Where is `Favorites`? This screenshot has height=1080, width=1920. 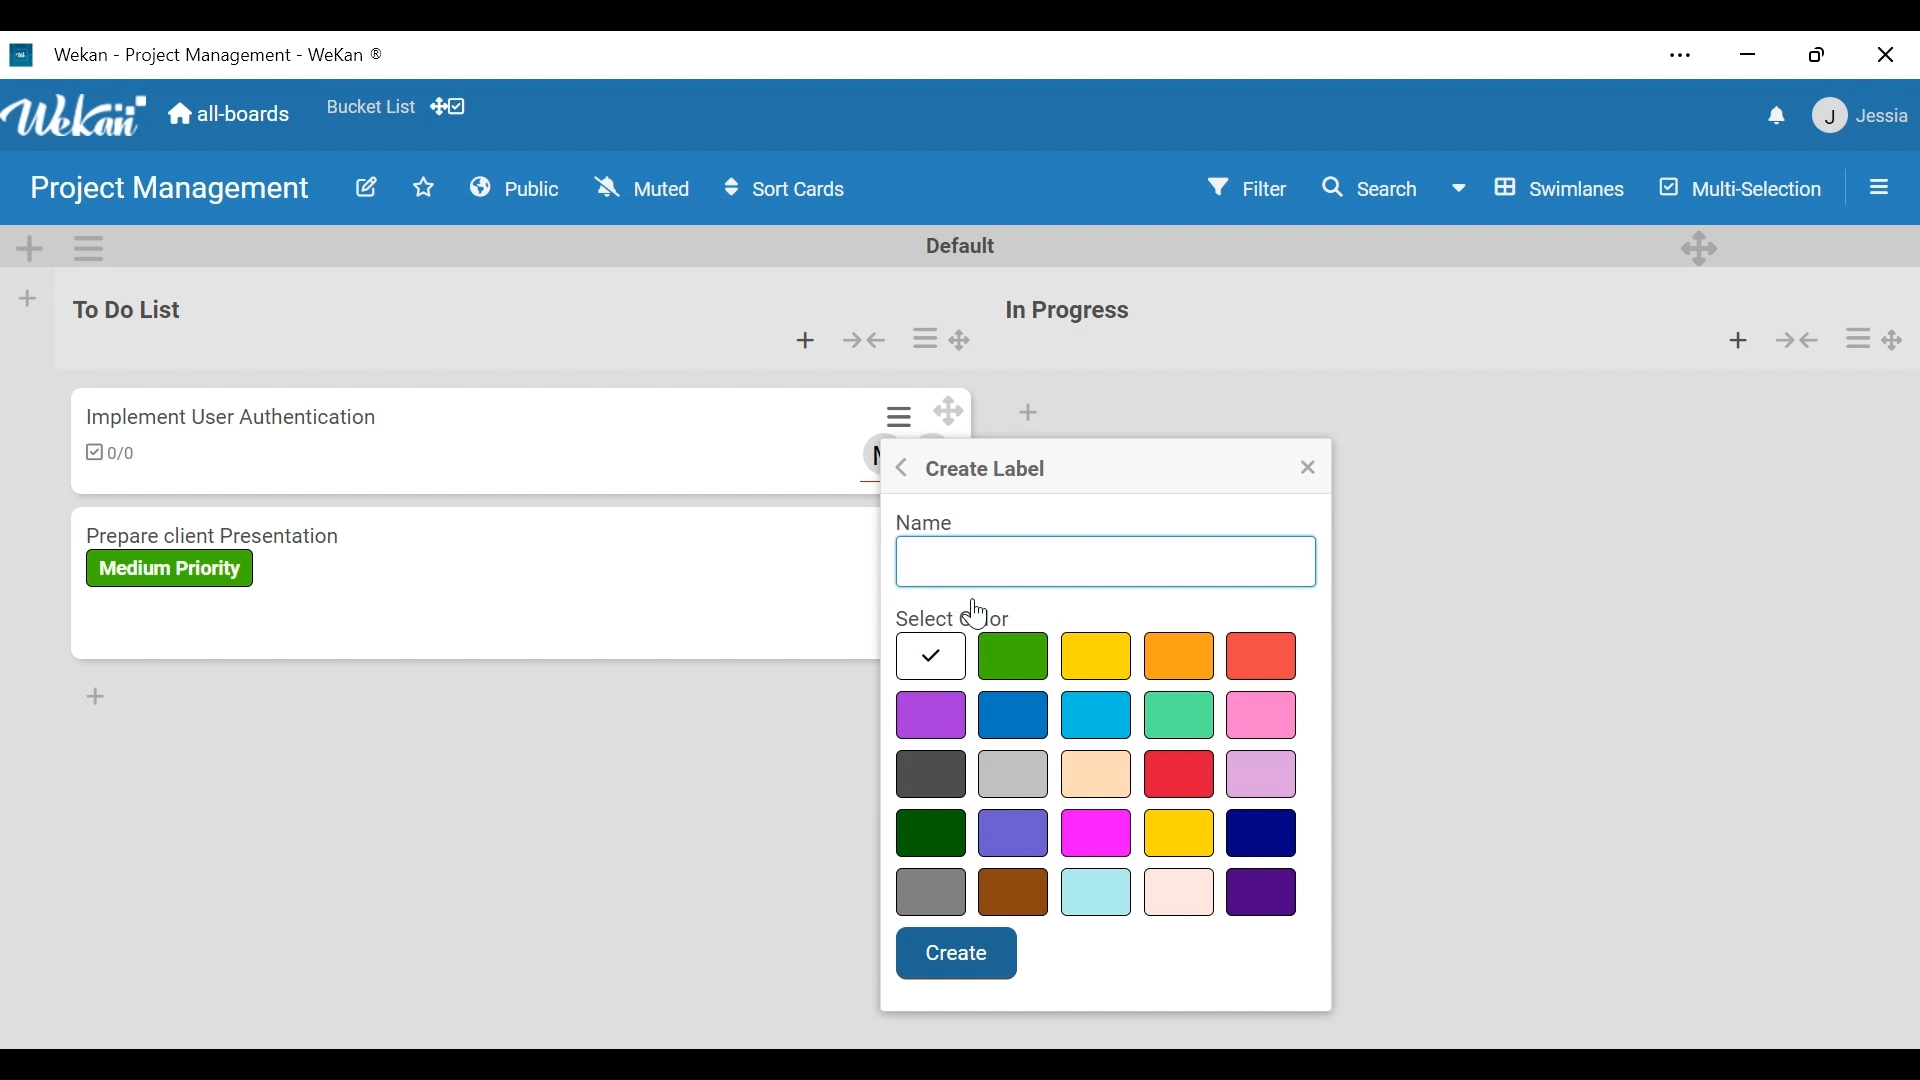
Favorites is located at coordinates (425, 186).